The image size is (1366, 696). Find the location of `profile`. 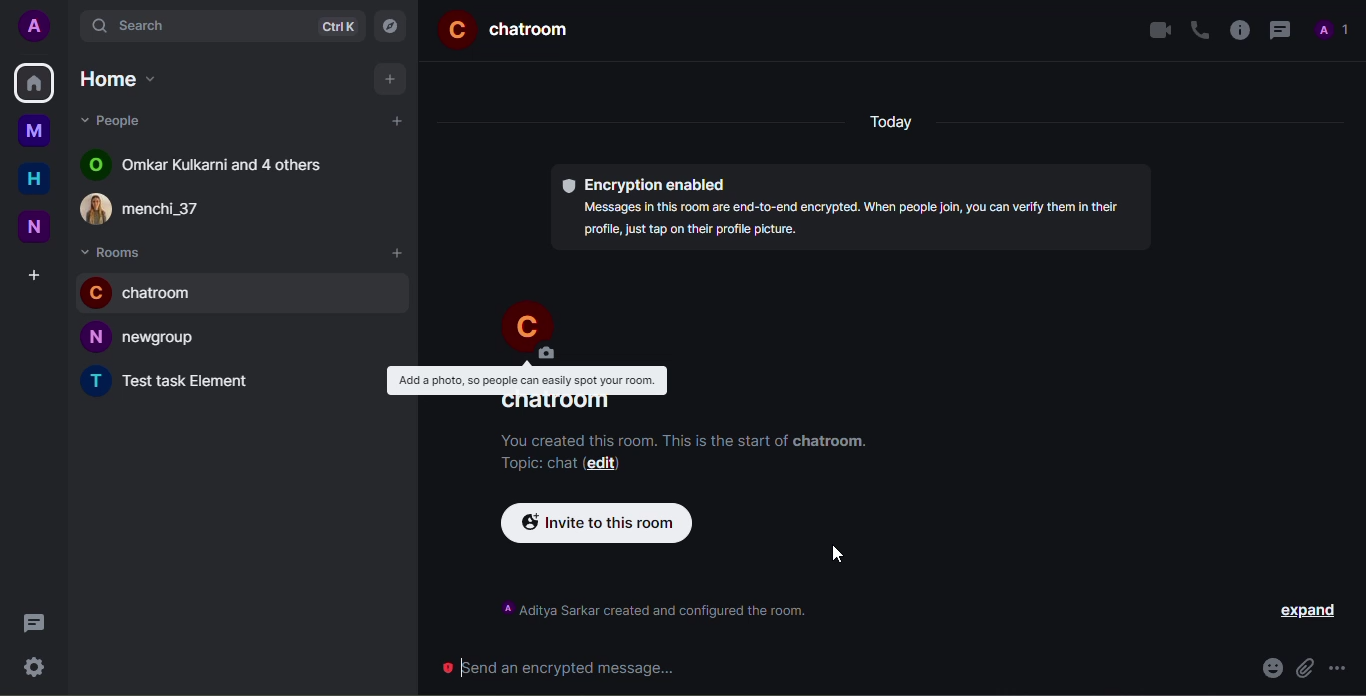

profile is located at coordinates (37, 25).